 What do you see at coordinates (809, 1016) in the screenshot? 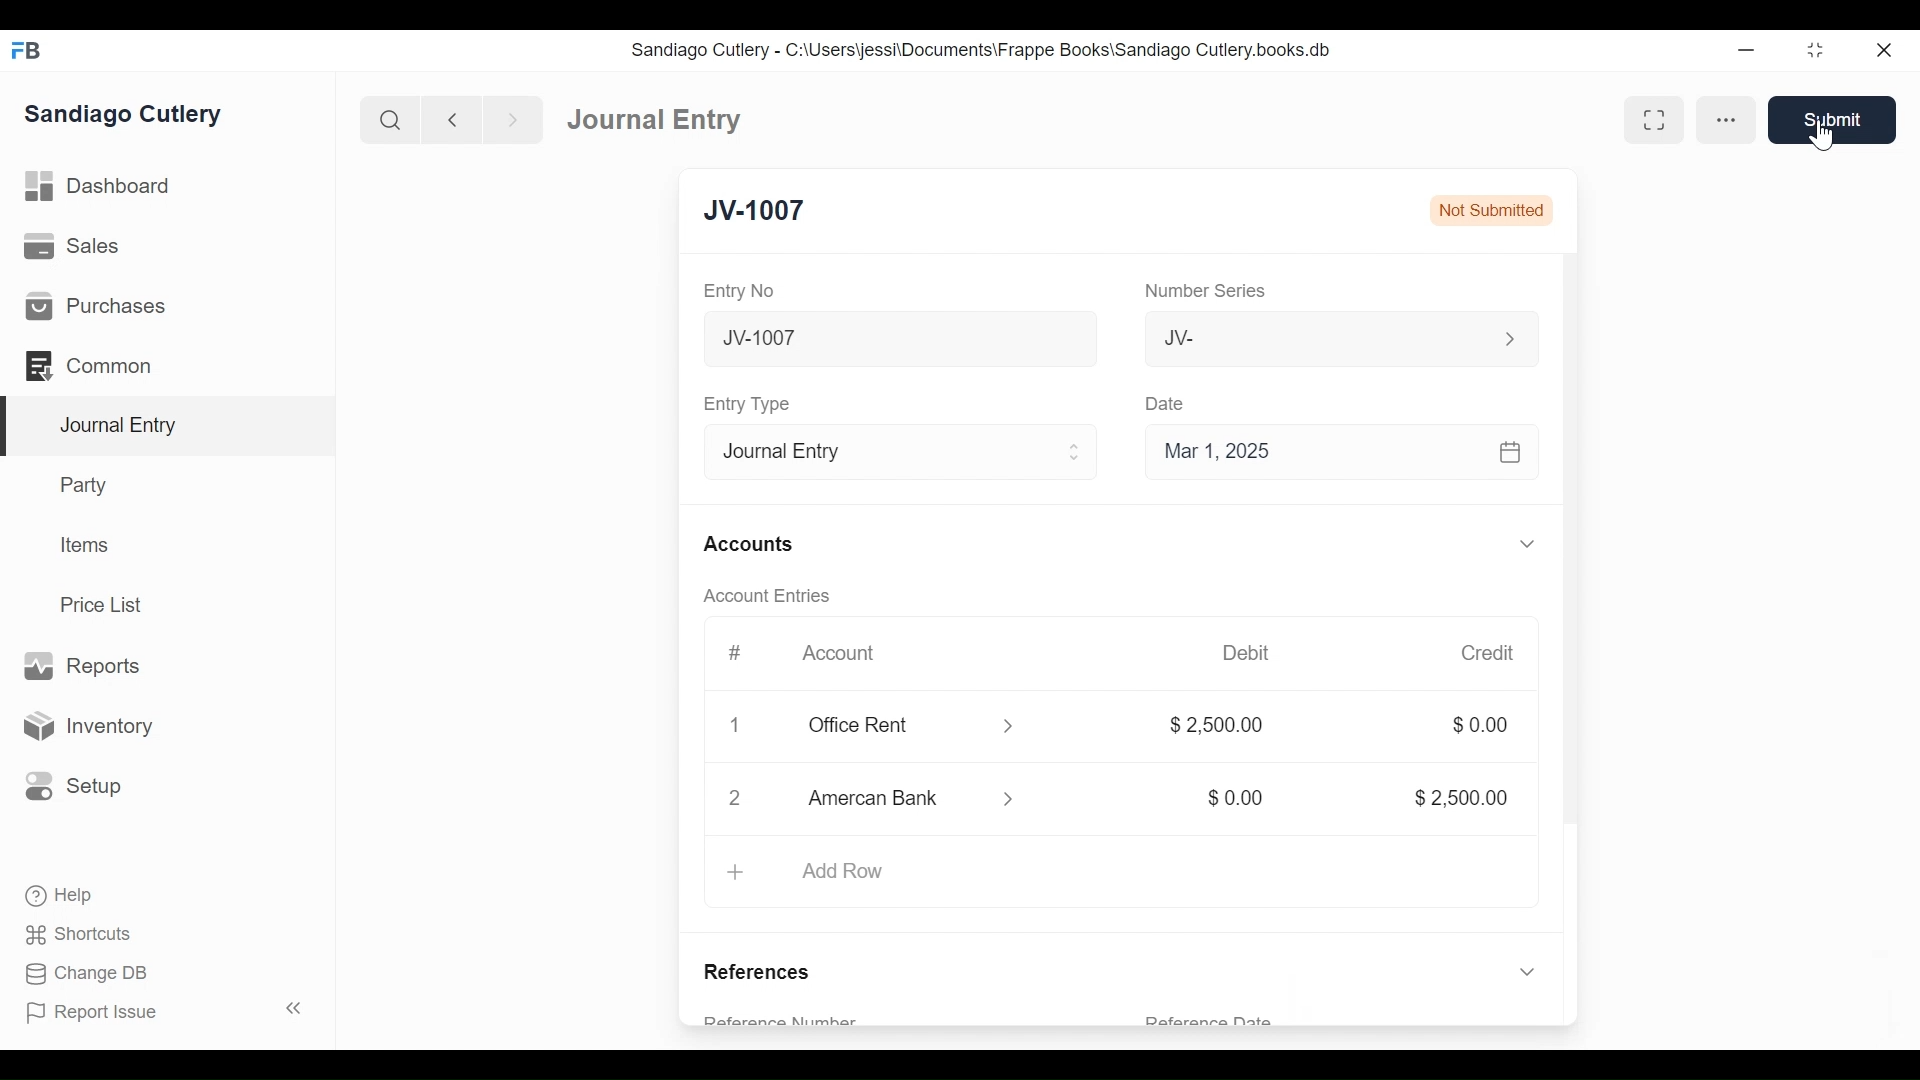
I see `Reference Number` at bounding box center [809, 1016].